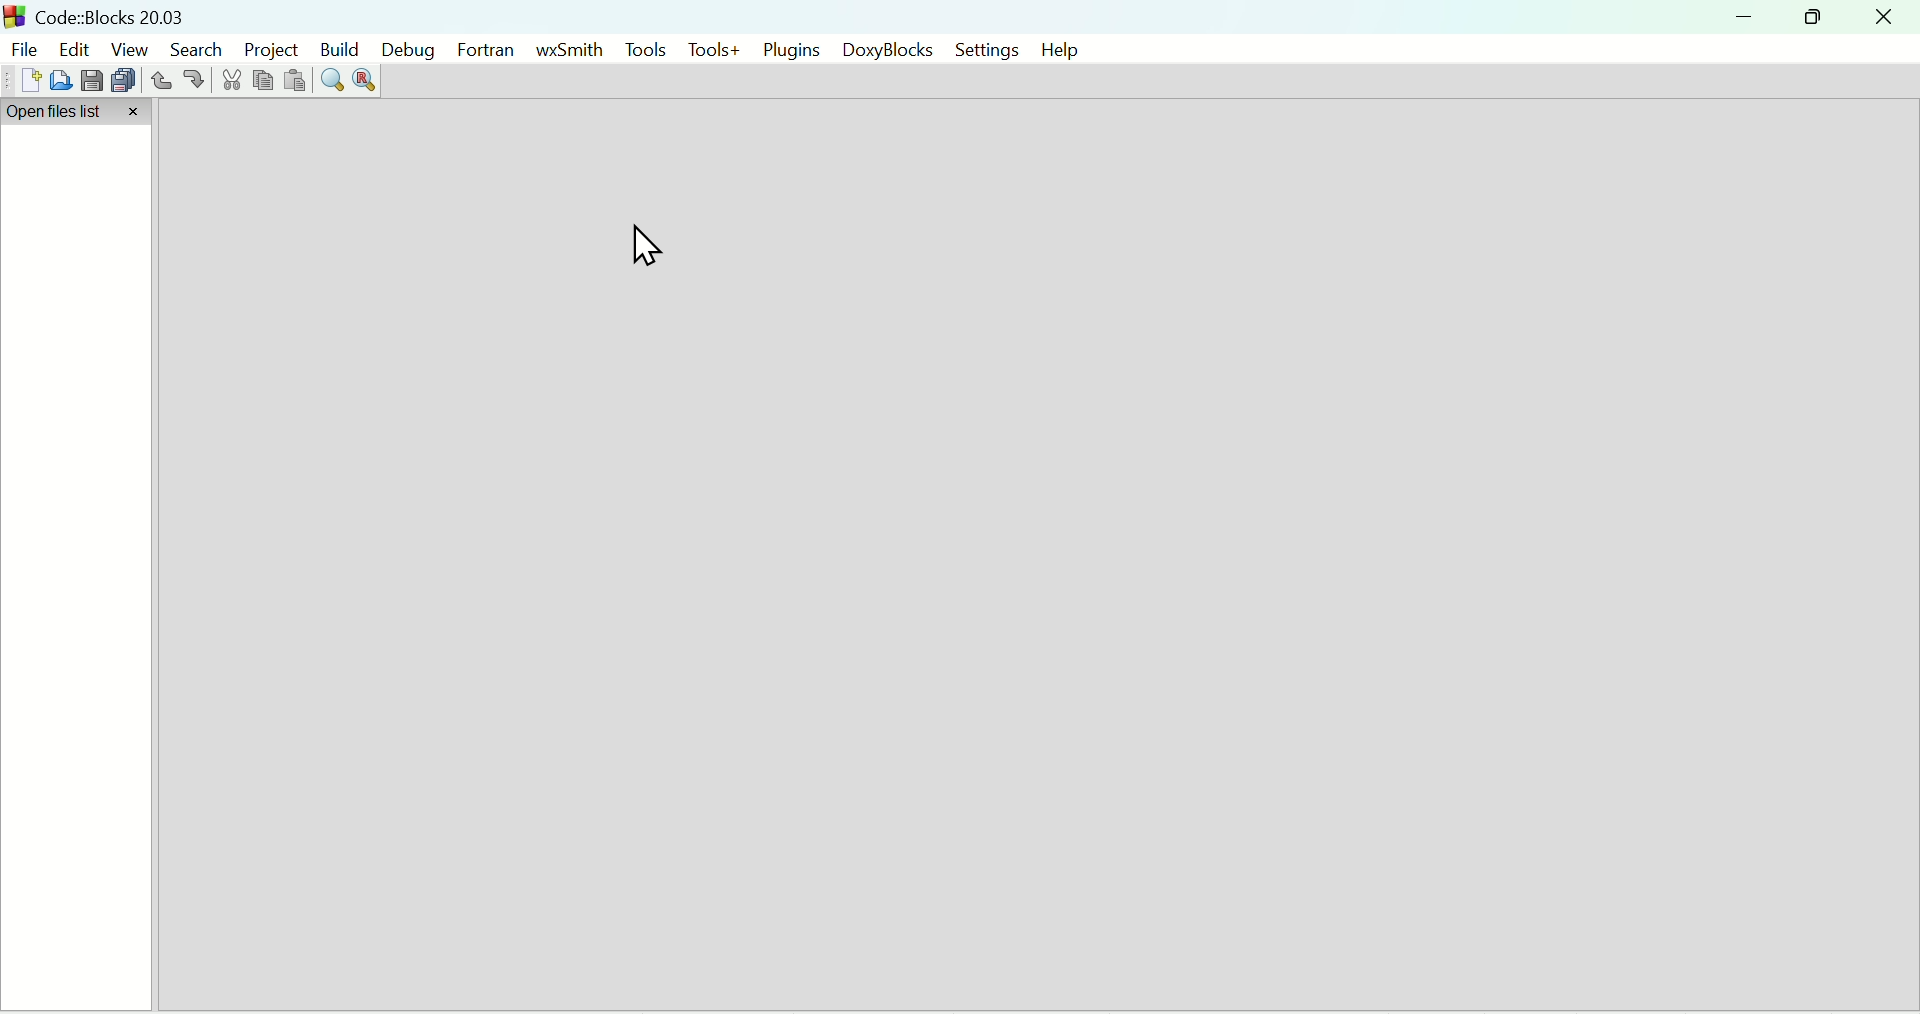  I want to click on Paste, so click(292, 82).